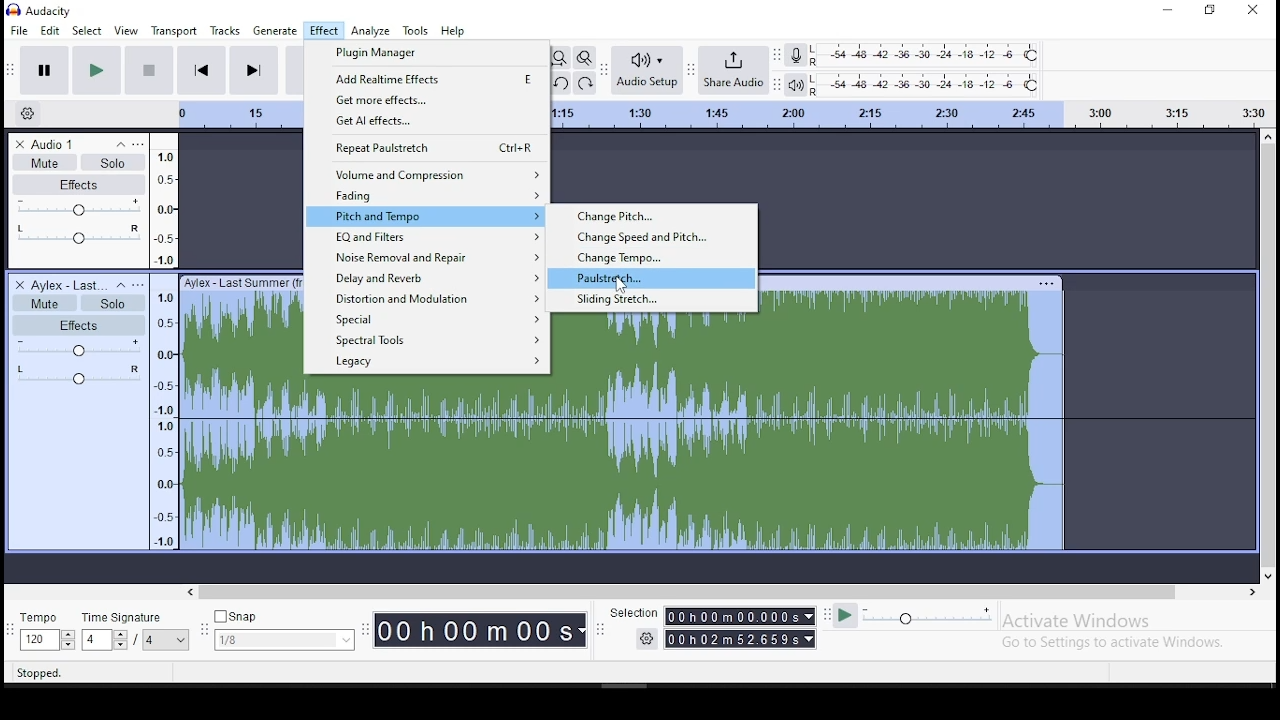  Describe the element at coordinates (913, 617) in the screenshot. I see `plat at speed/ play at speed once` at that location.